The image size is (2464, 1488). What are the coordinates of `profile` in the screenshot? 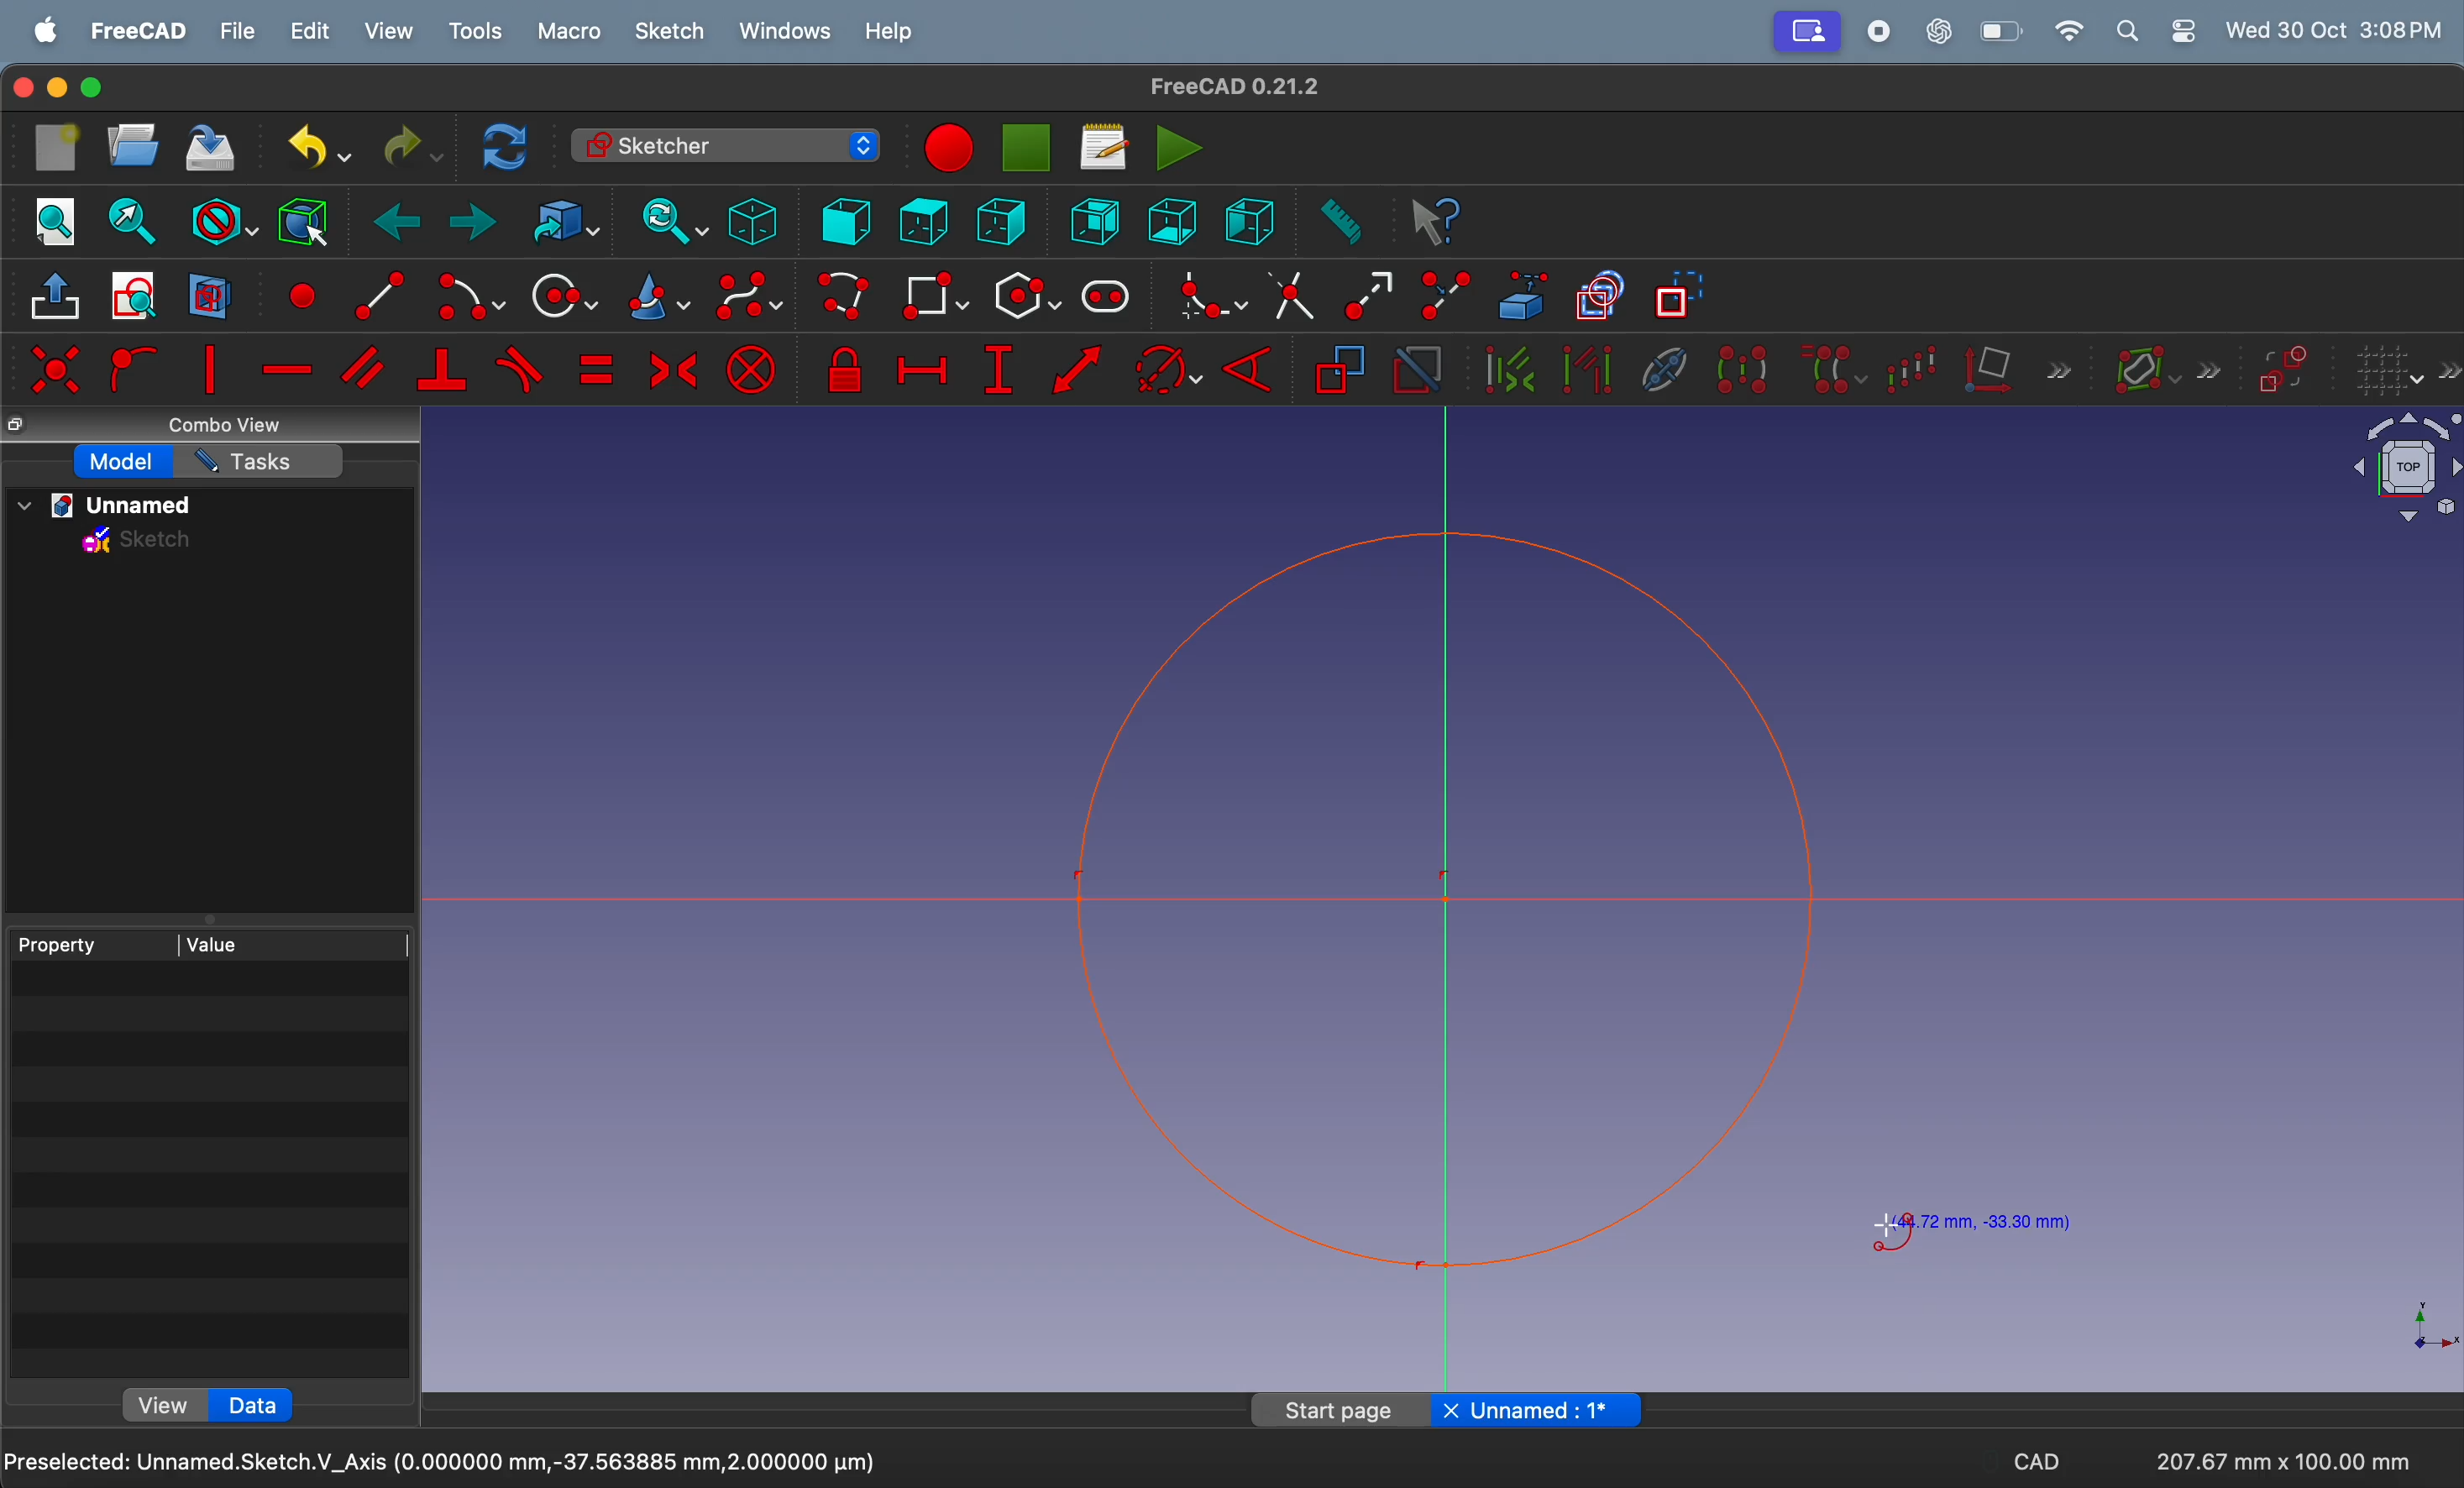 It's located at (1806, 32).